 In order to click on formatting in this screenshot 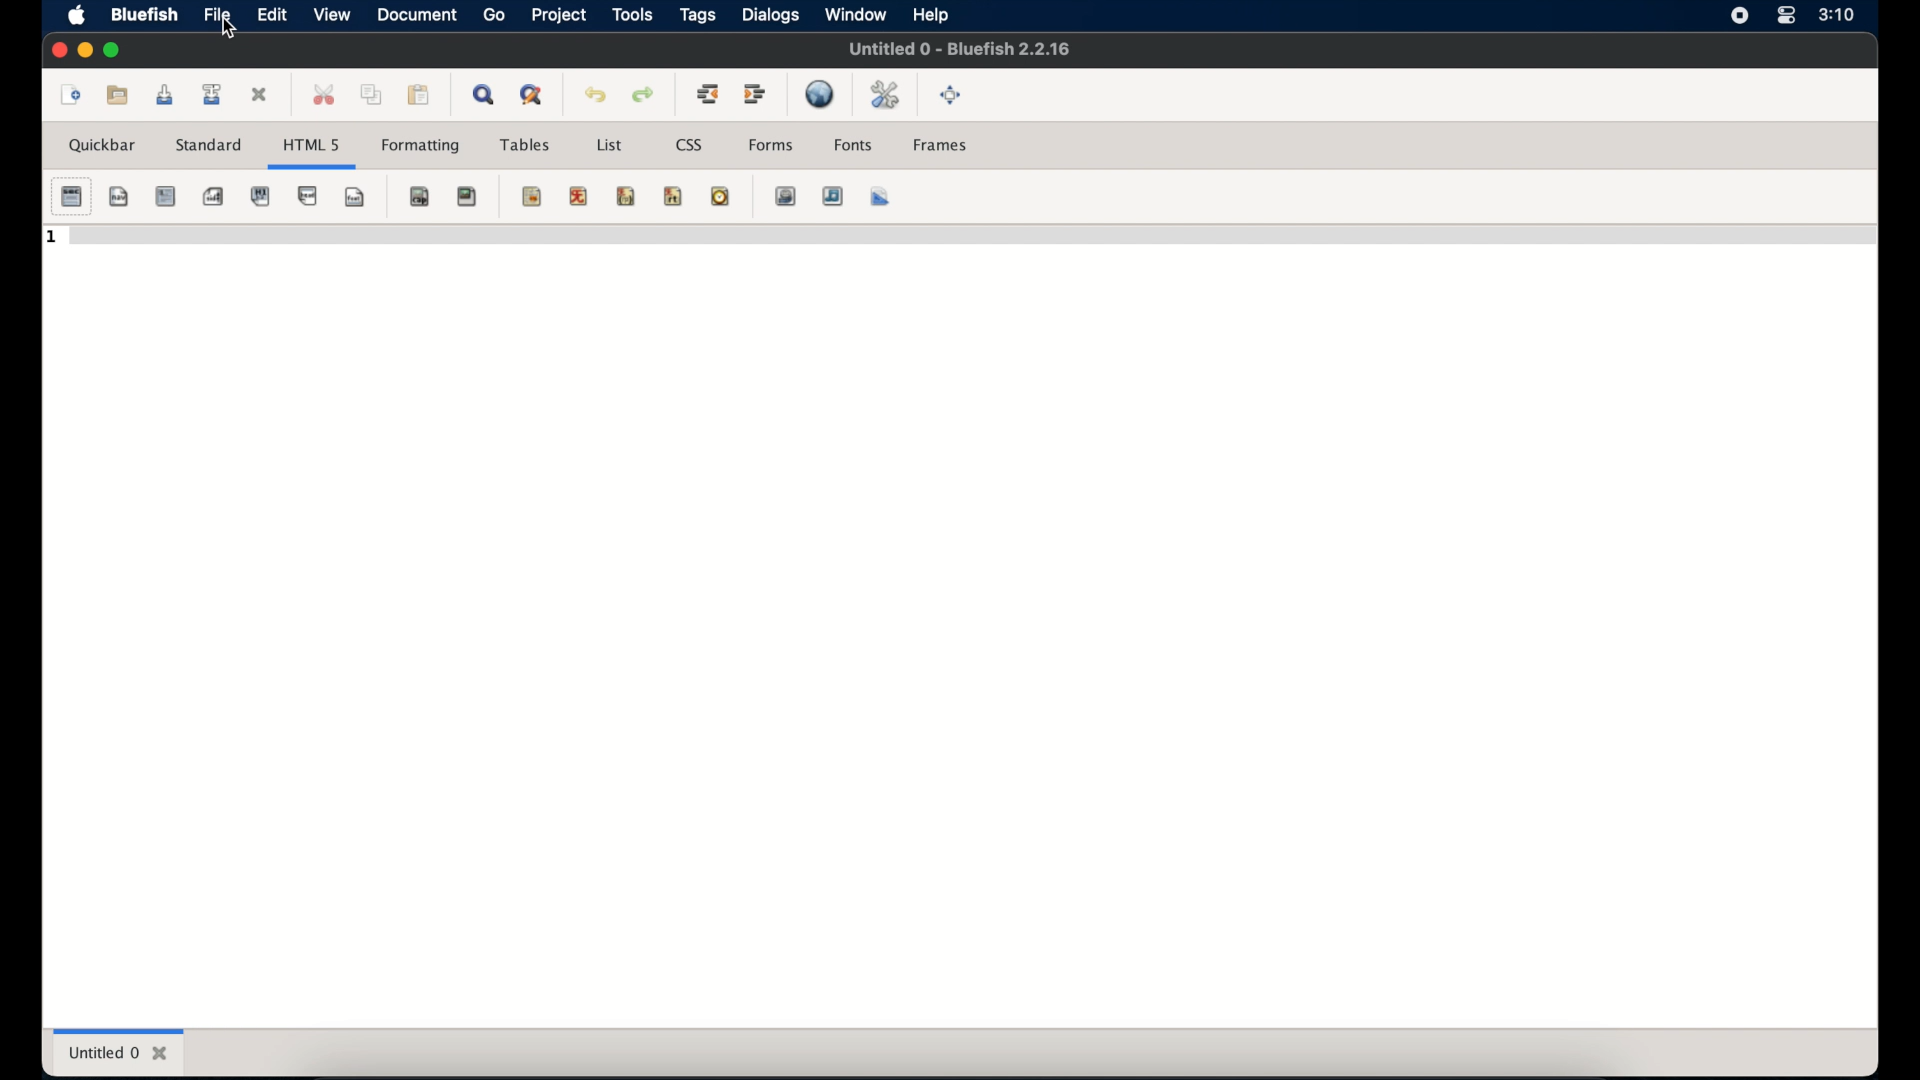, I will do `click(421, 147)`.